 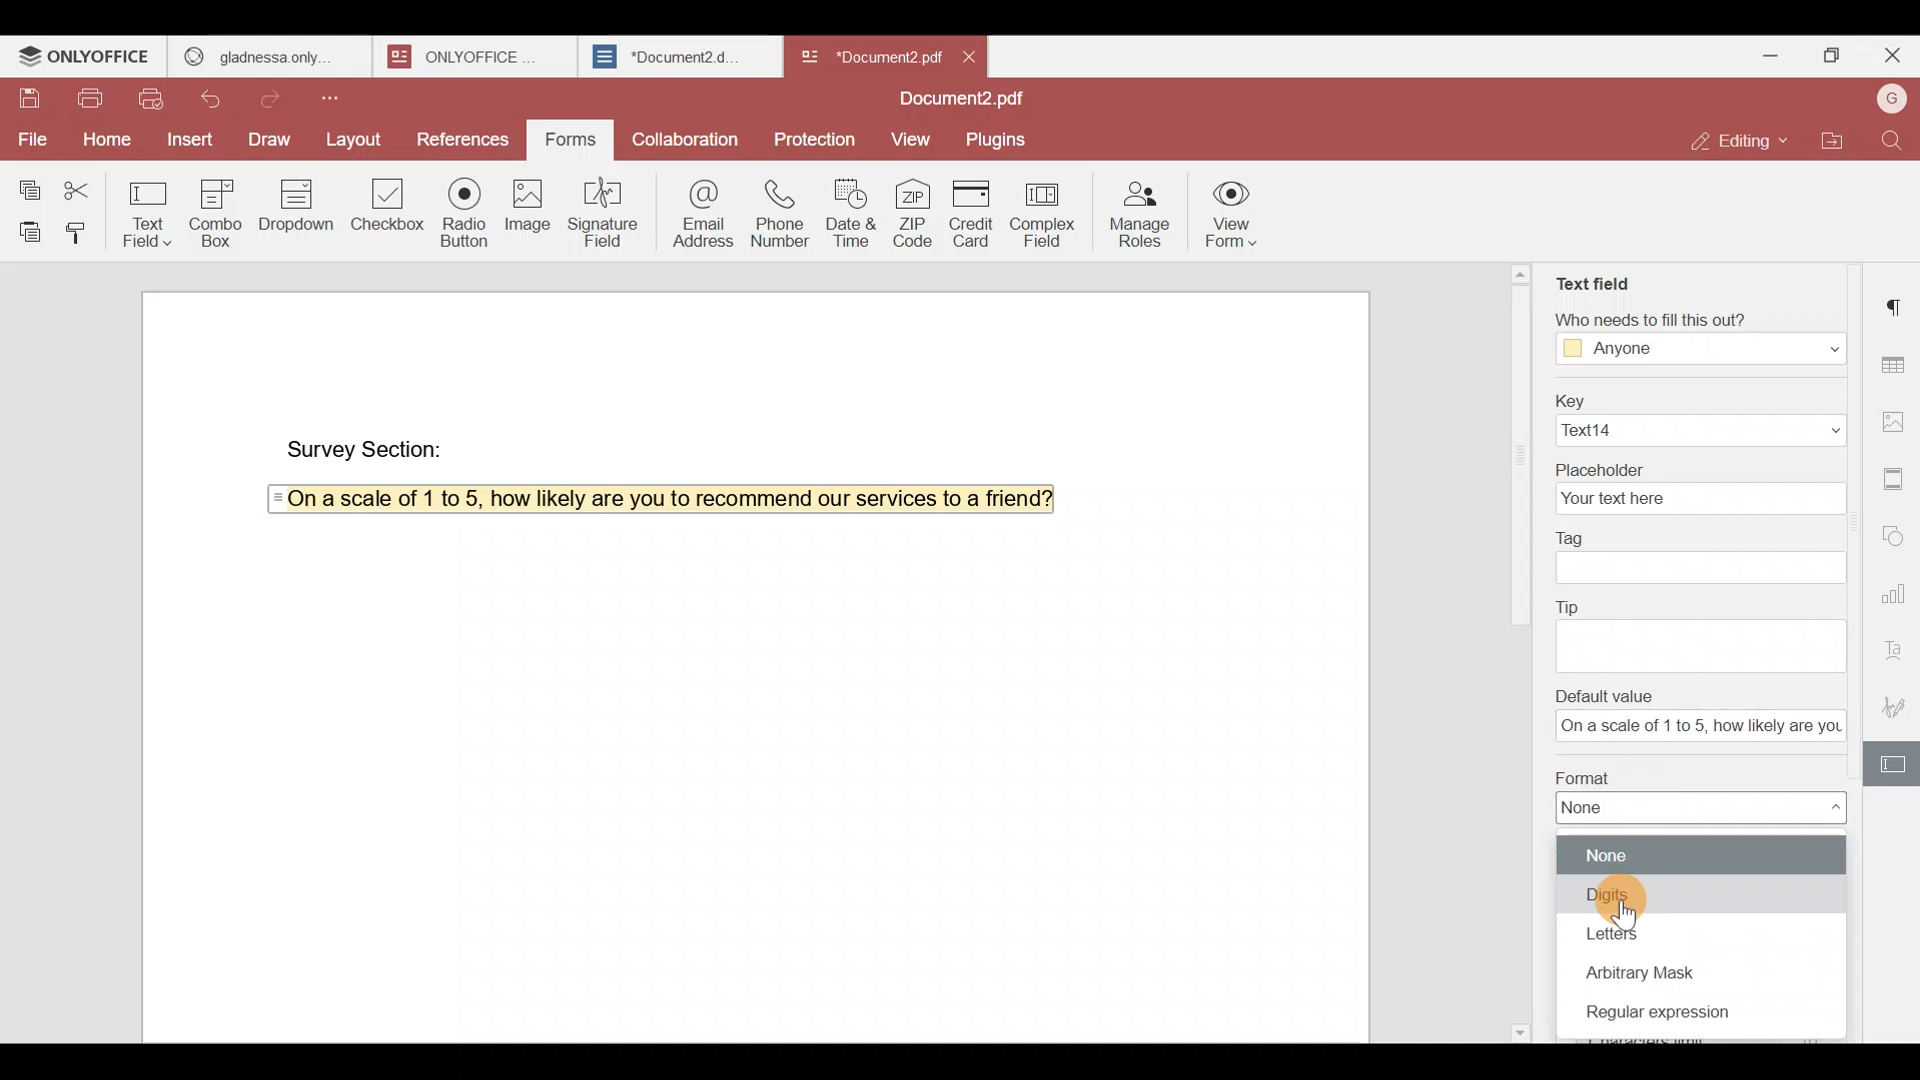 What do you see at coordinates (1896, 707) in the screenshot?
I see `Signature settings` at bounding box center [1896, 707].